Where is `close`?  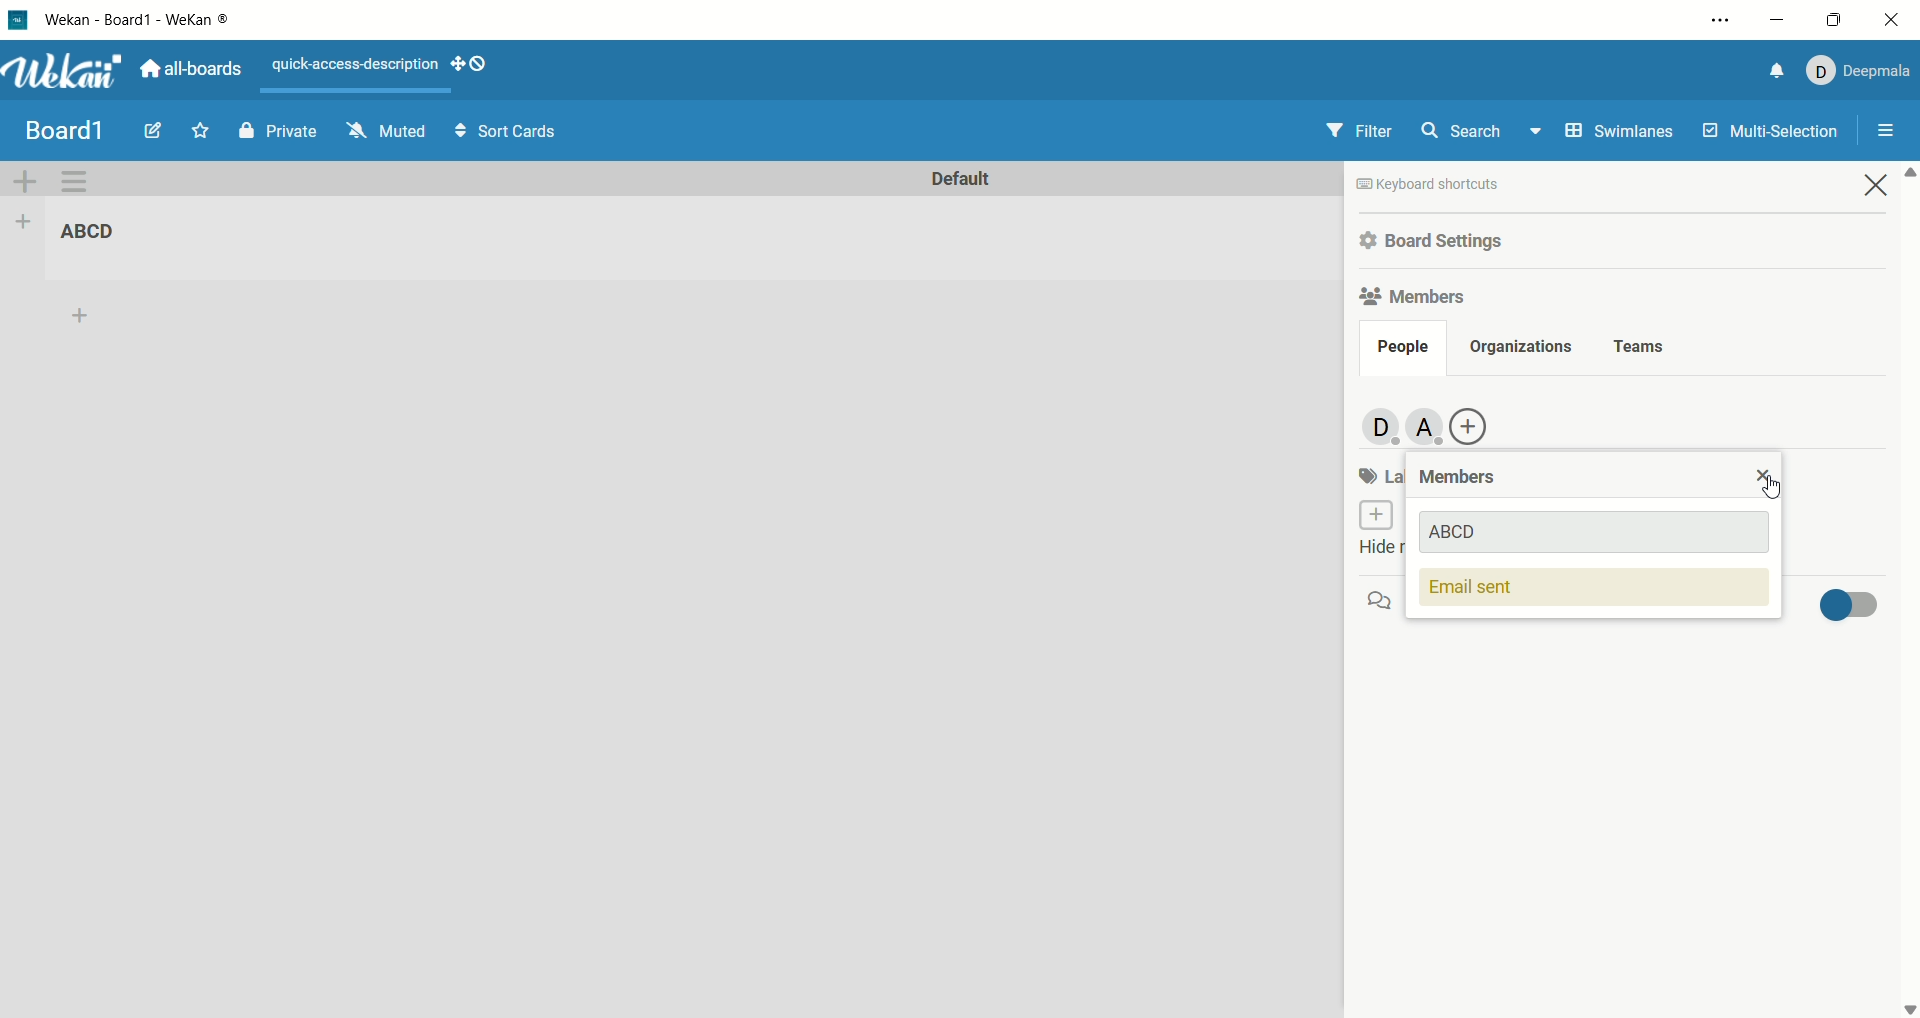 close is located at coordinates (1896, 20).